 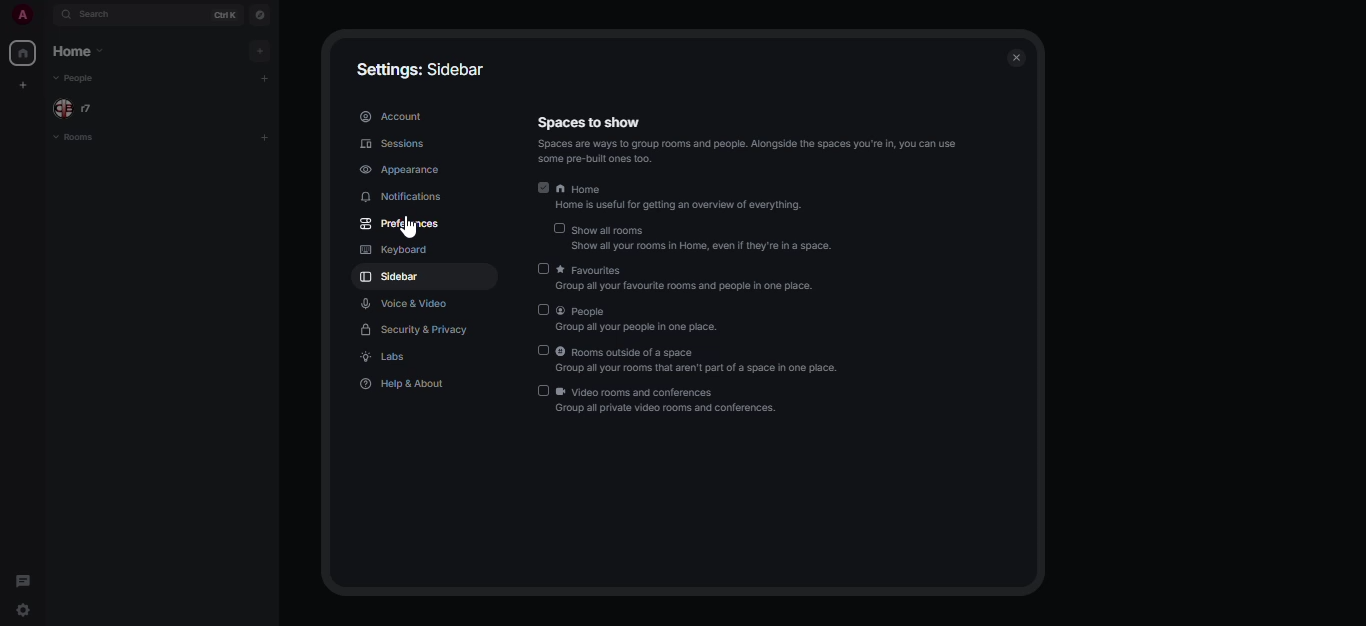 I want to click on navigator, so click(x=262, y=12).